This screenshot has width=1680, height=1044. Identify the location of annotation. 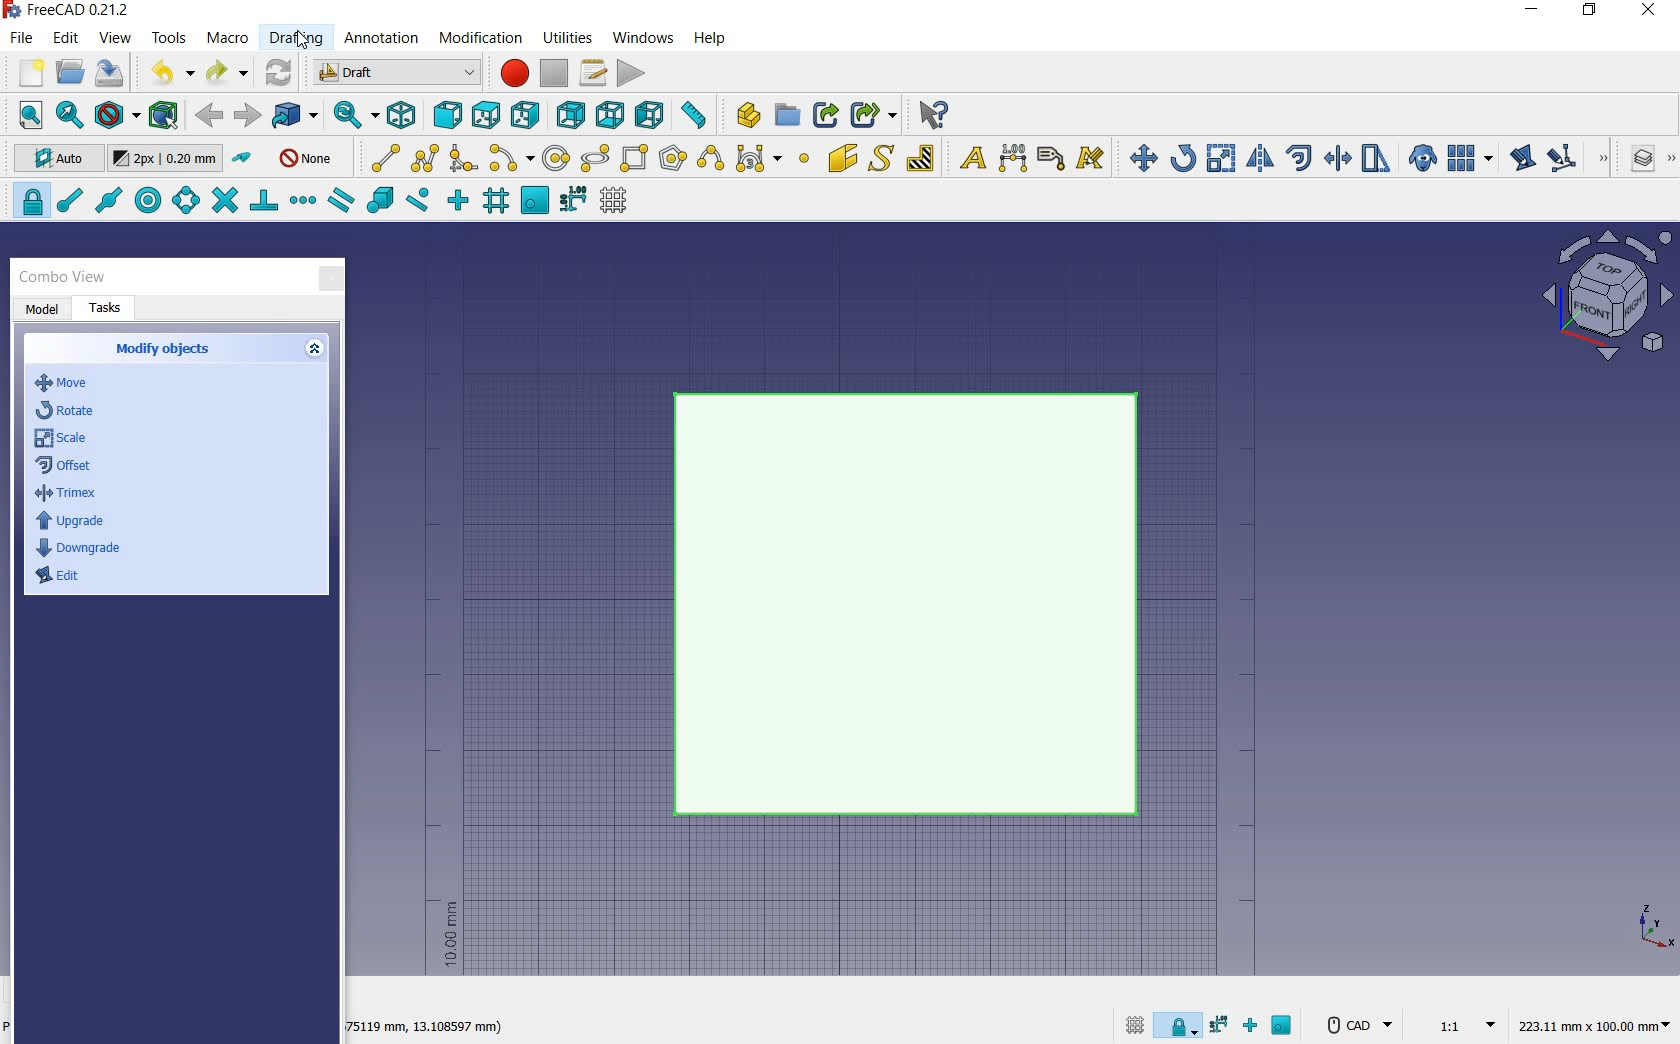
(383, 40).